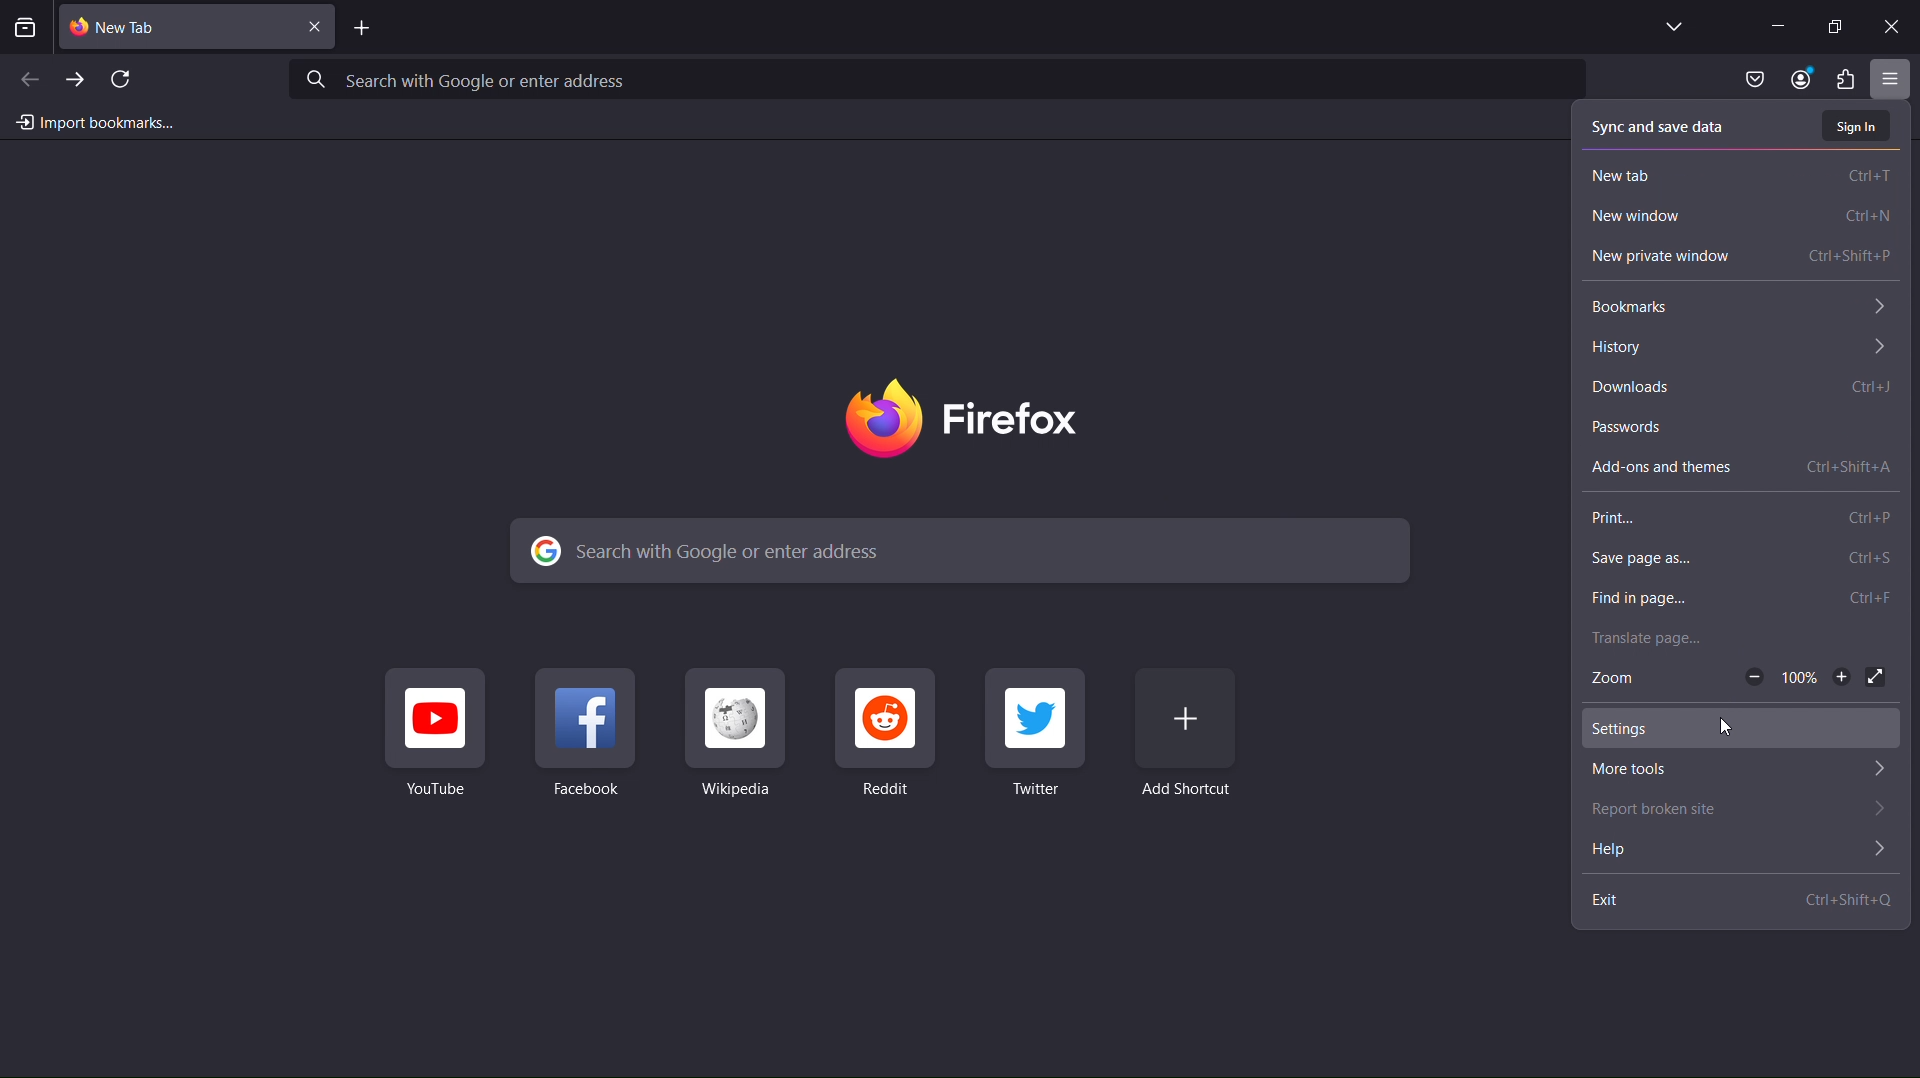  Describe the element at coordinates (887, 733) in the screenshot. I see `Reddit Shortcut` at that location.